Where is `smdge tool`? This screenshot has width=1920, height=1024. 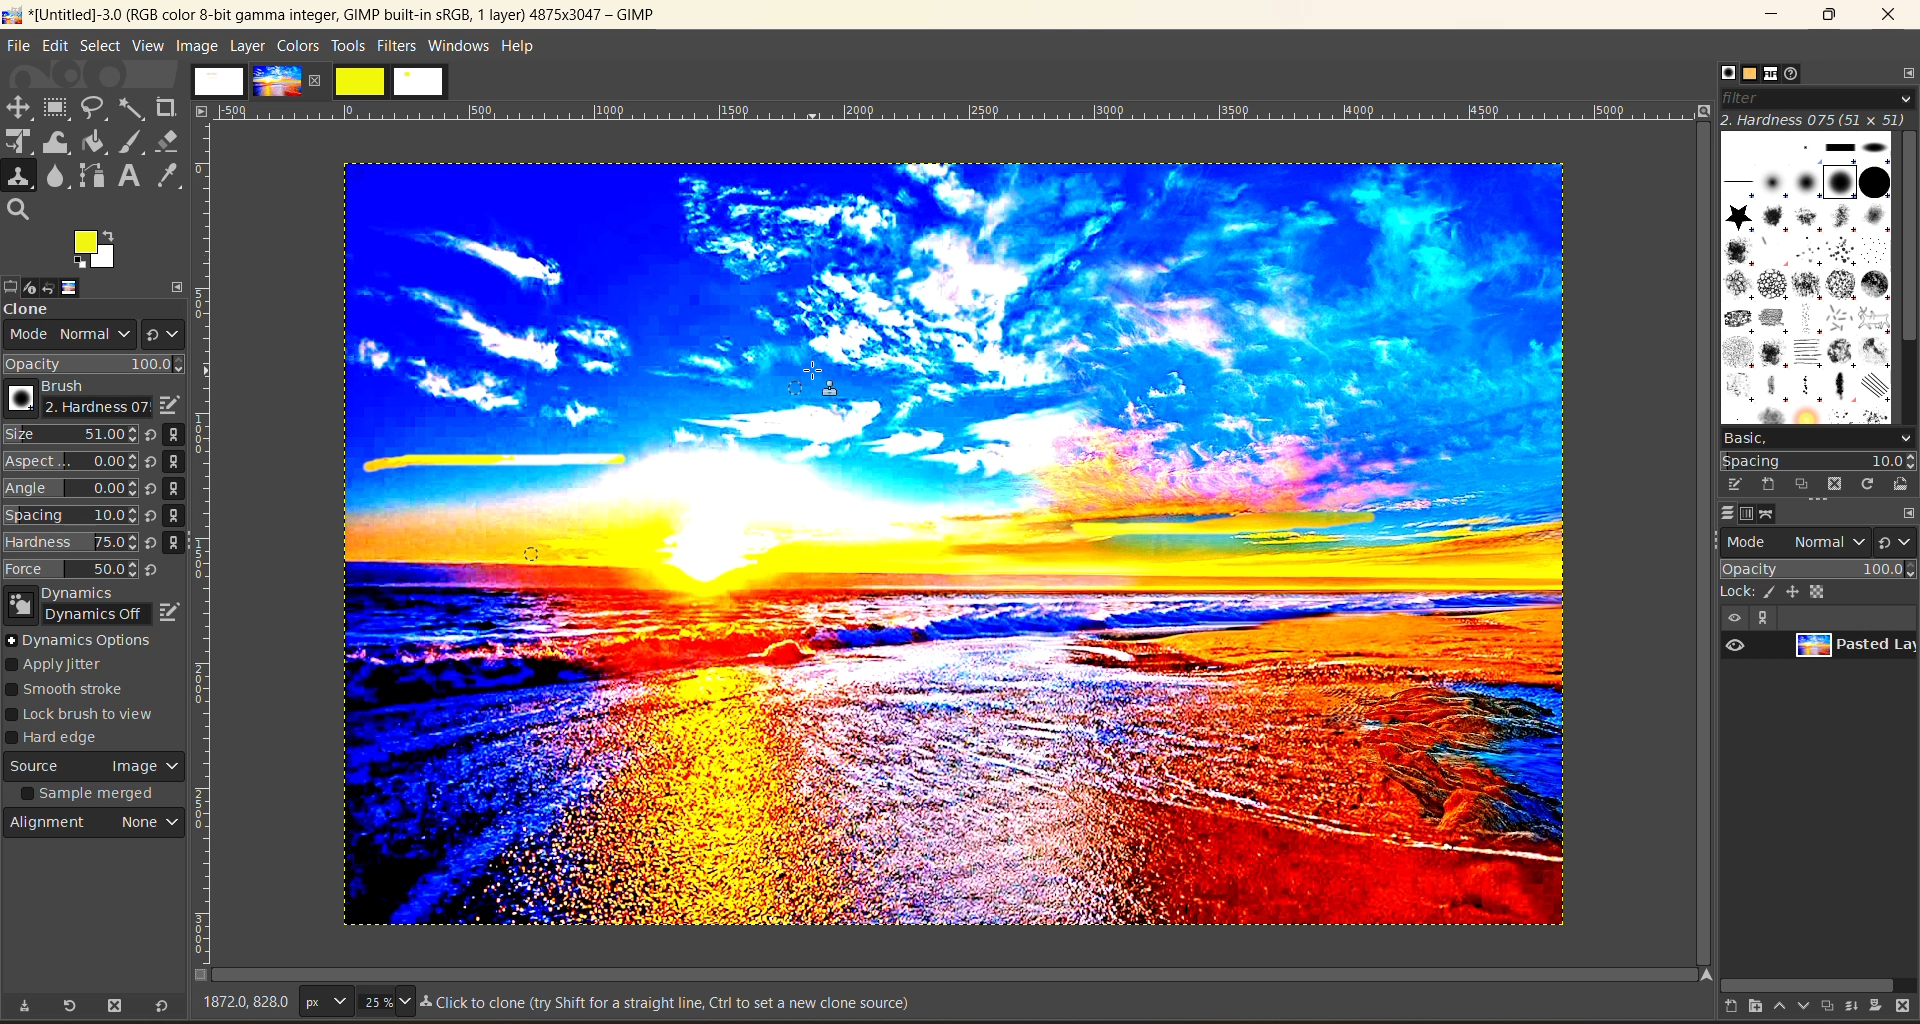 smdge tool is located at coordinates (57, 178).